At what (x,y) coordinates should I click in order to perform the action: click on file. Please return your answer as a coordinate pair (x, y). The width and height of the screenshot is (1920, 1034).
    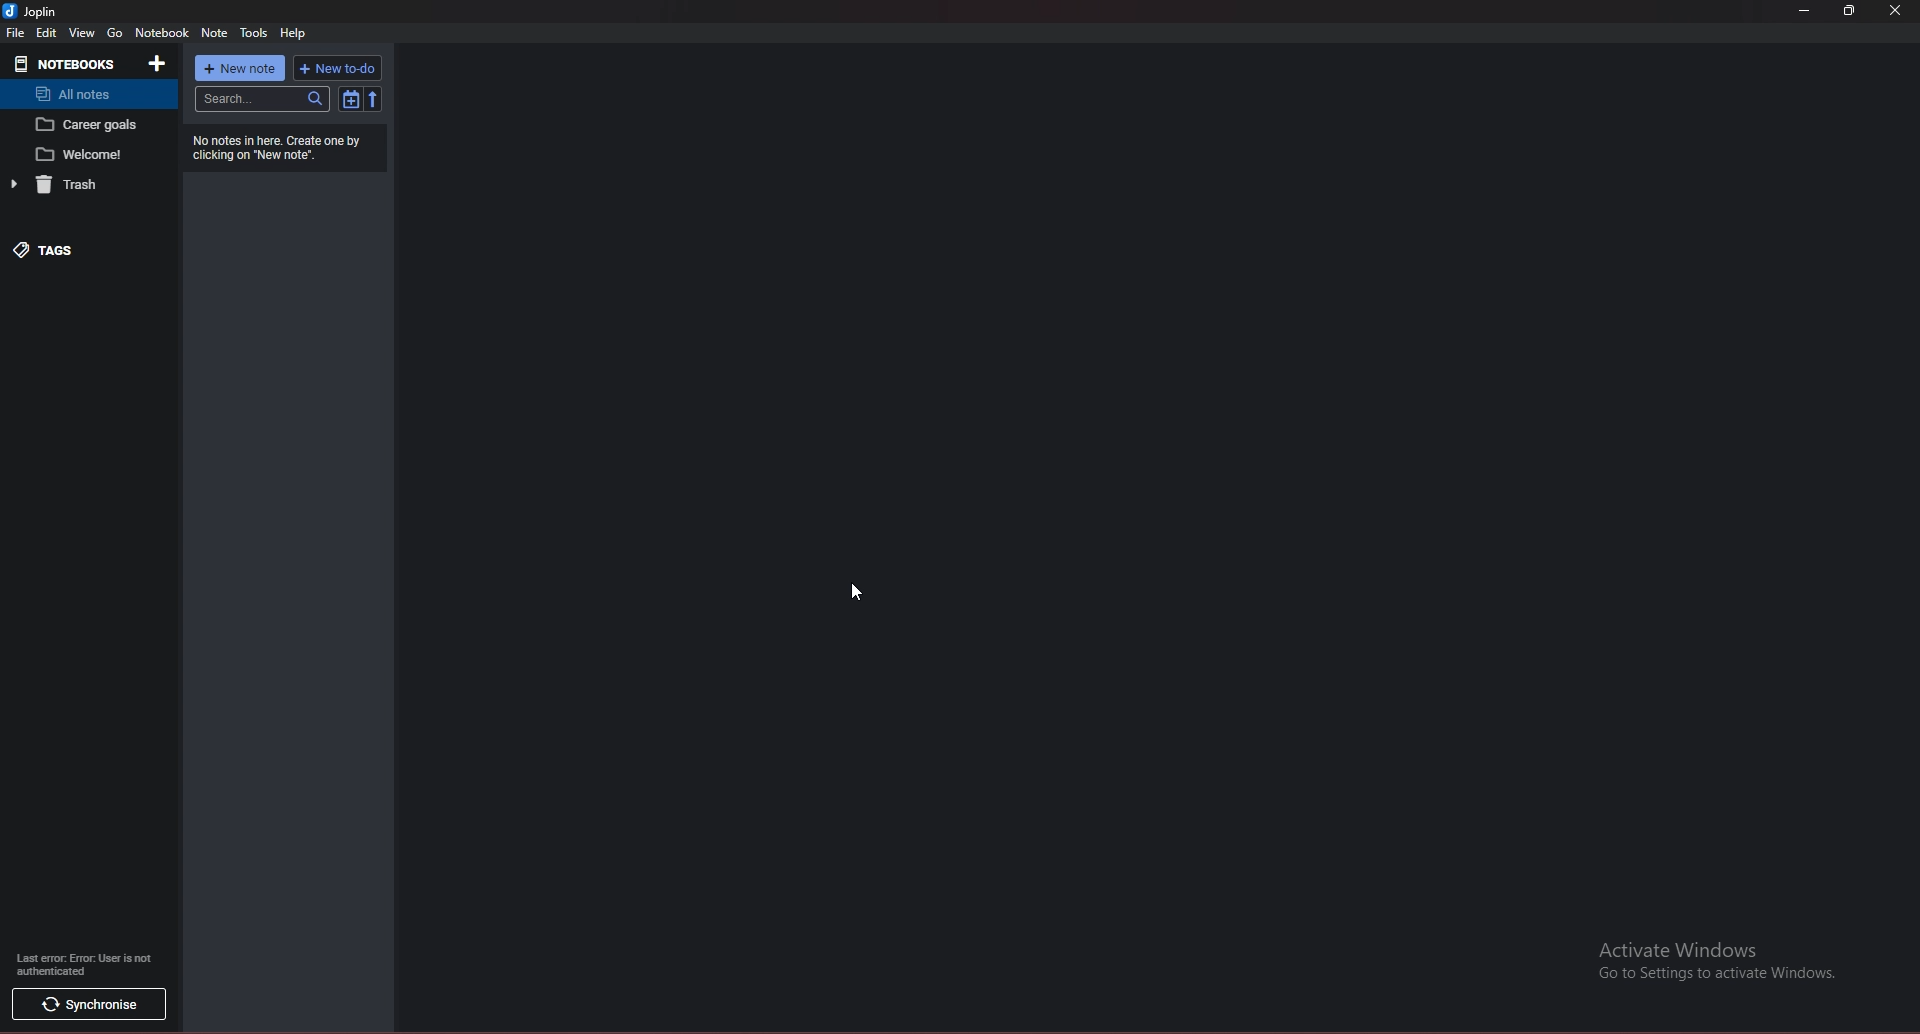
    Looking at the image, I should click on (15, 32).